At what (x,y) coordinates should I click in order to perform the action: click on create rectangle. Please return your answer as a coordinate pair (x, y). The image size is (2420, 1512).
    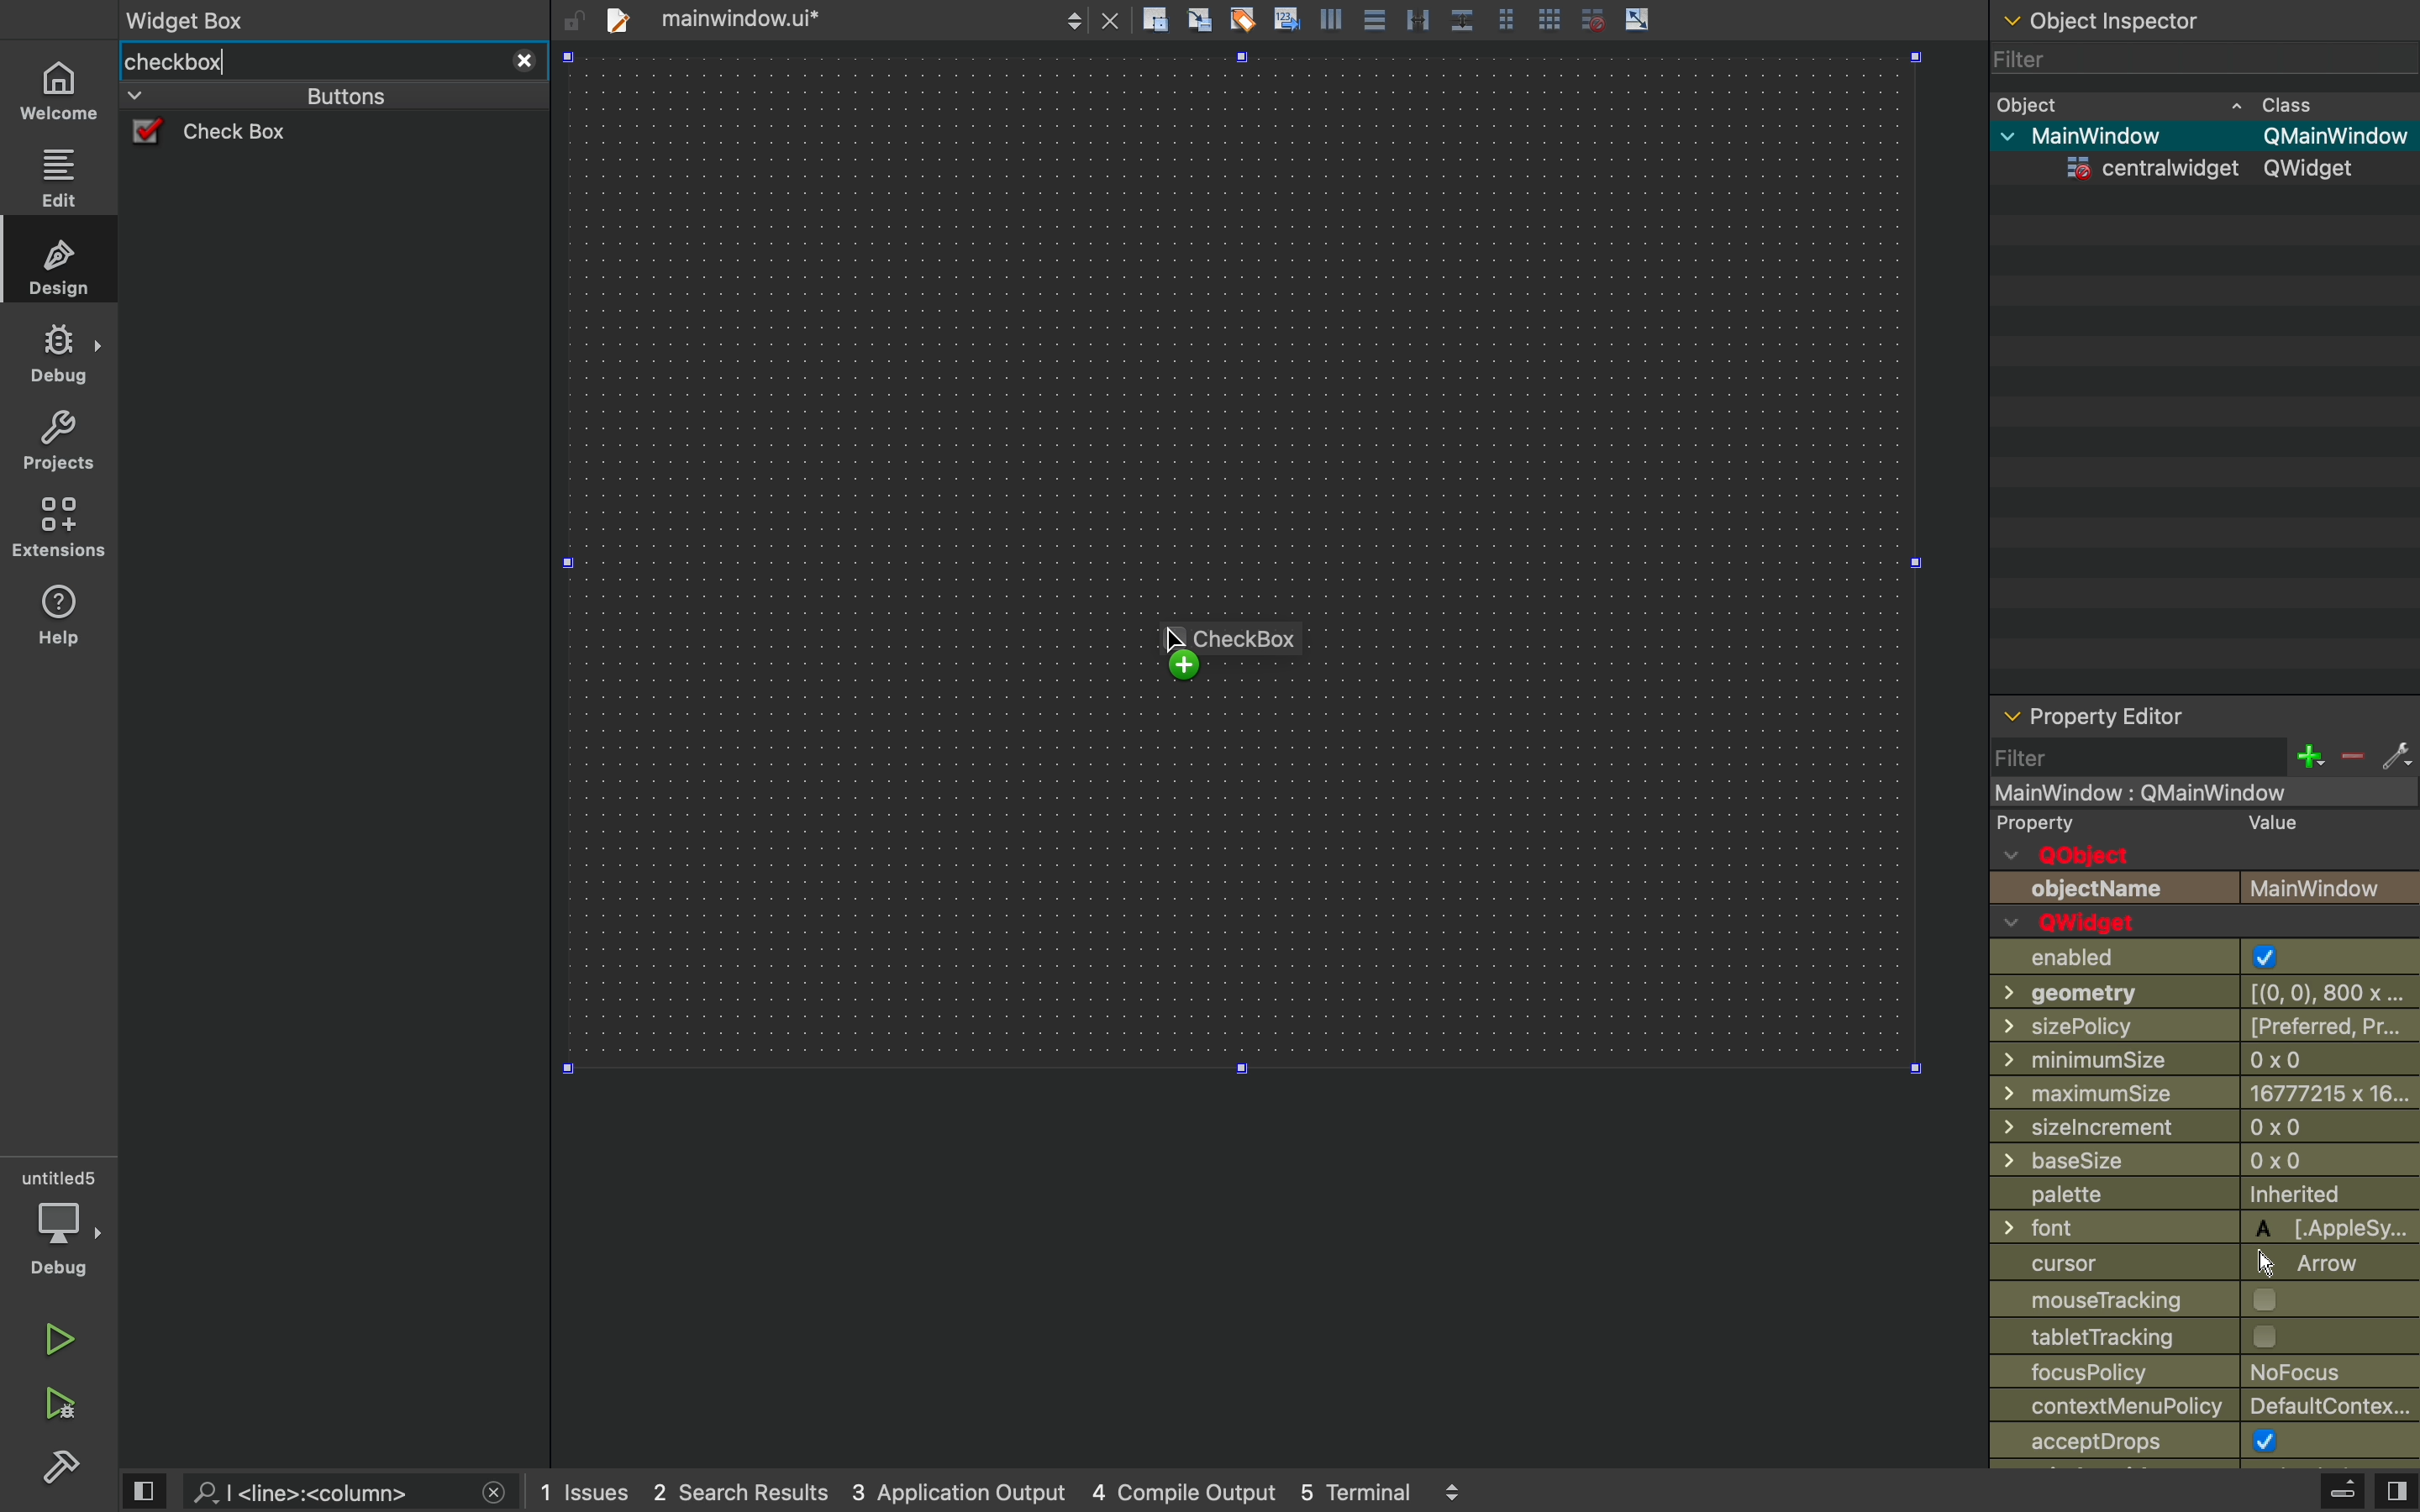
    Looking at the image, I should click on (1155, 19).